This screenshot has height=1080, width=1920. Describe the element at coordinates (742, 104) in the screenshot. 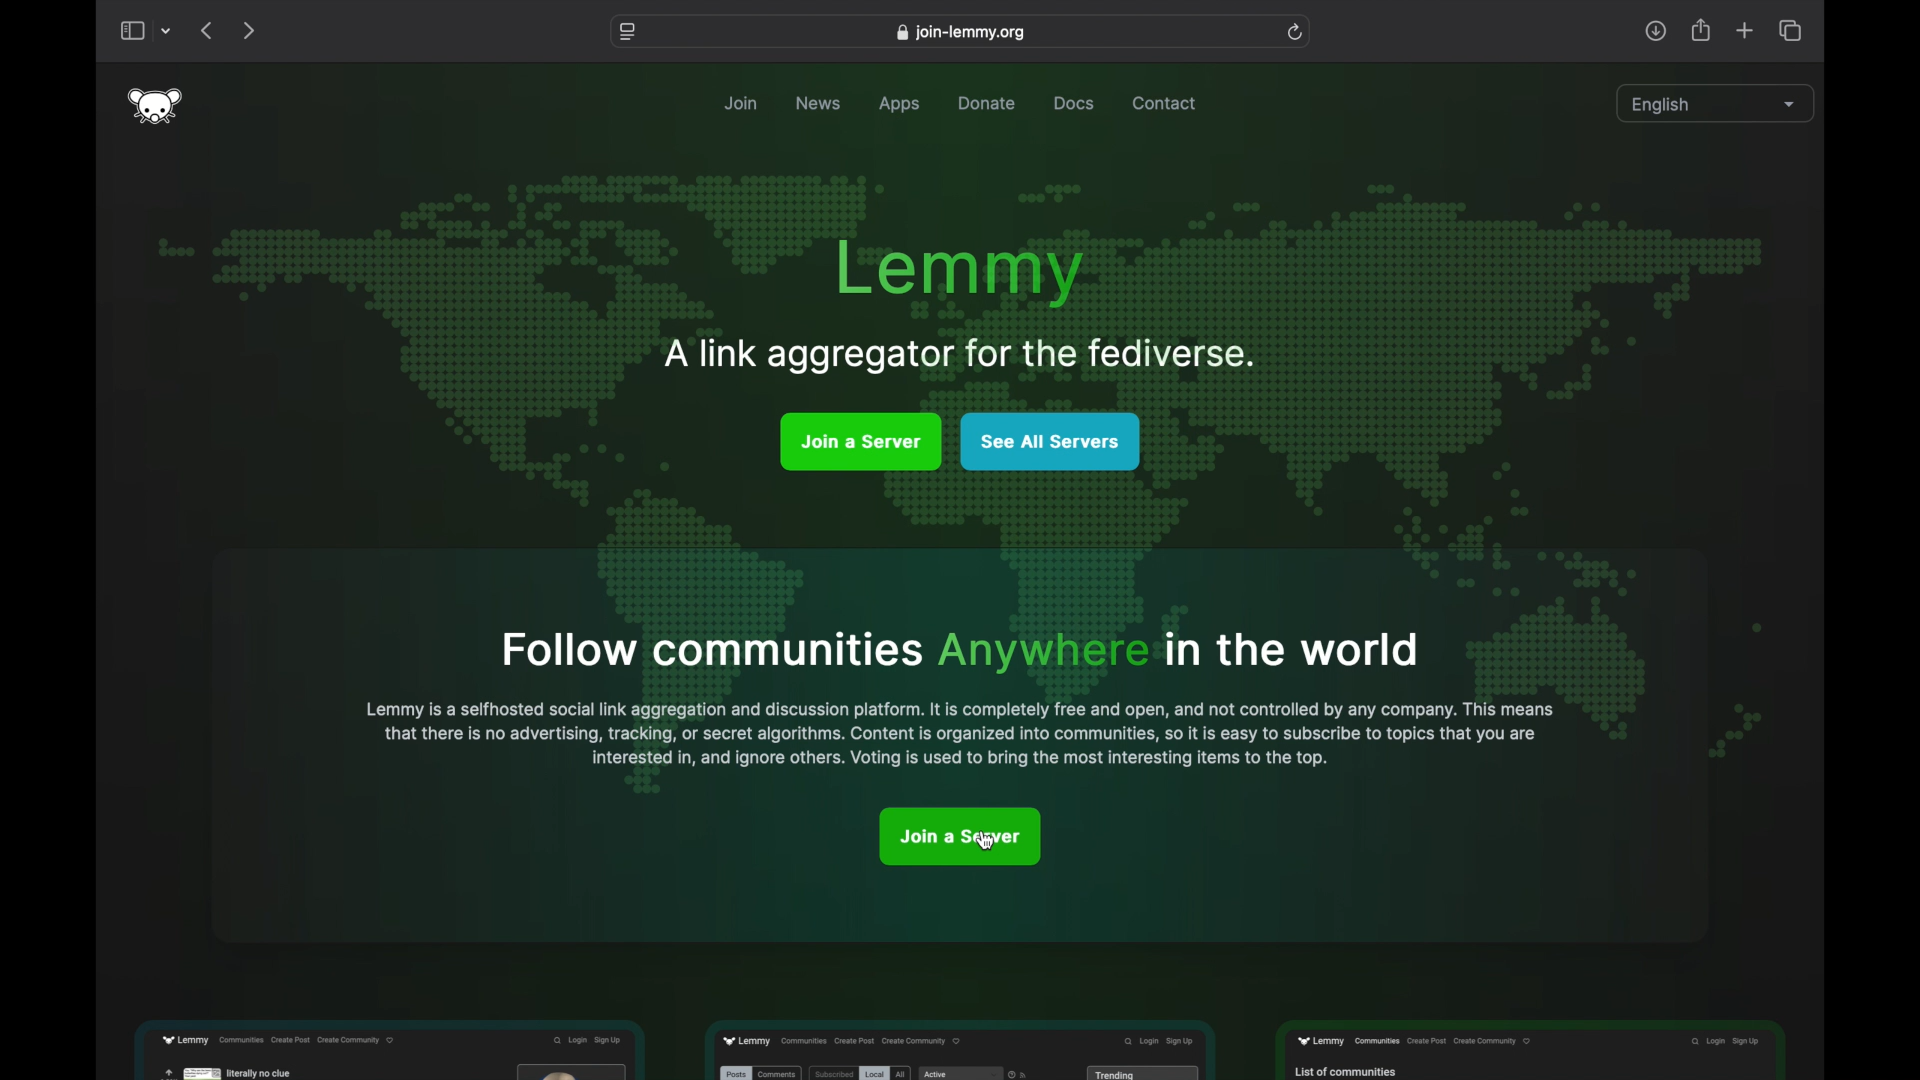

I see `join` at that location.